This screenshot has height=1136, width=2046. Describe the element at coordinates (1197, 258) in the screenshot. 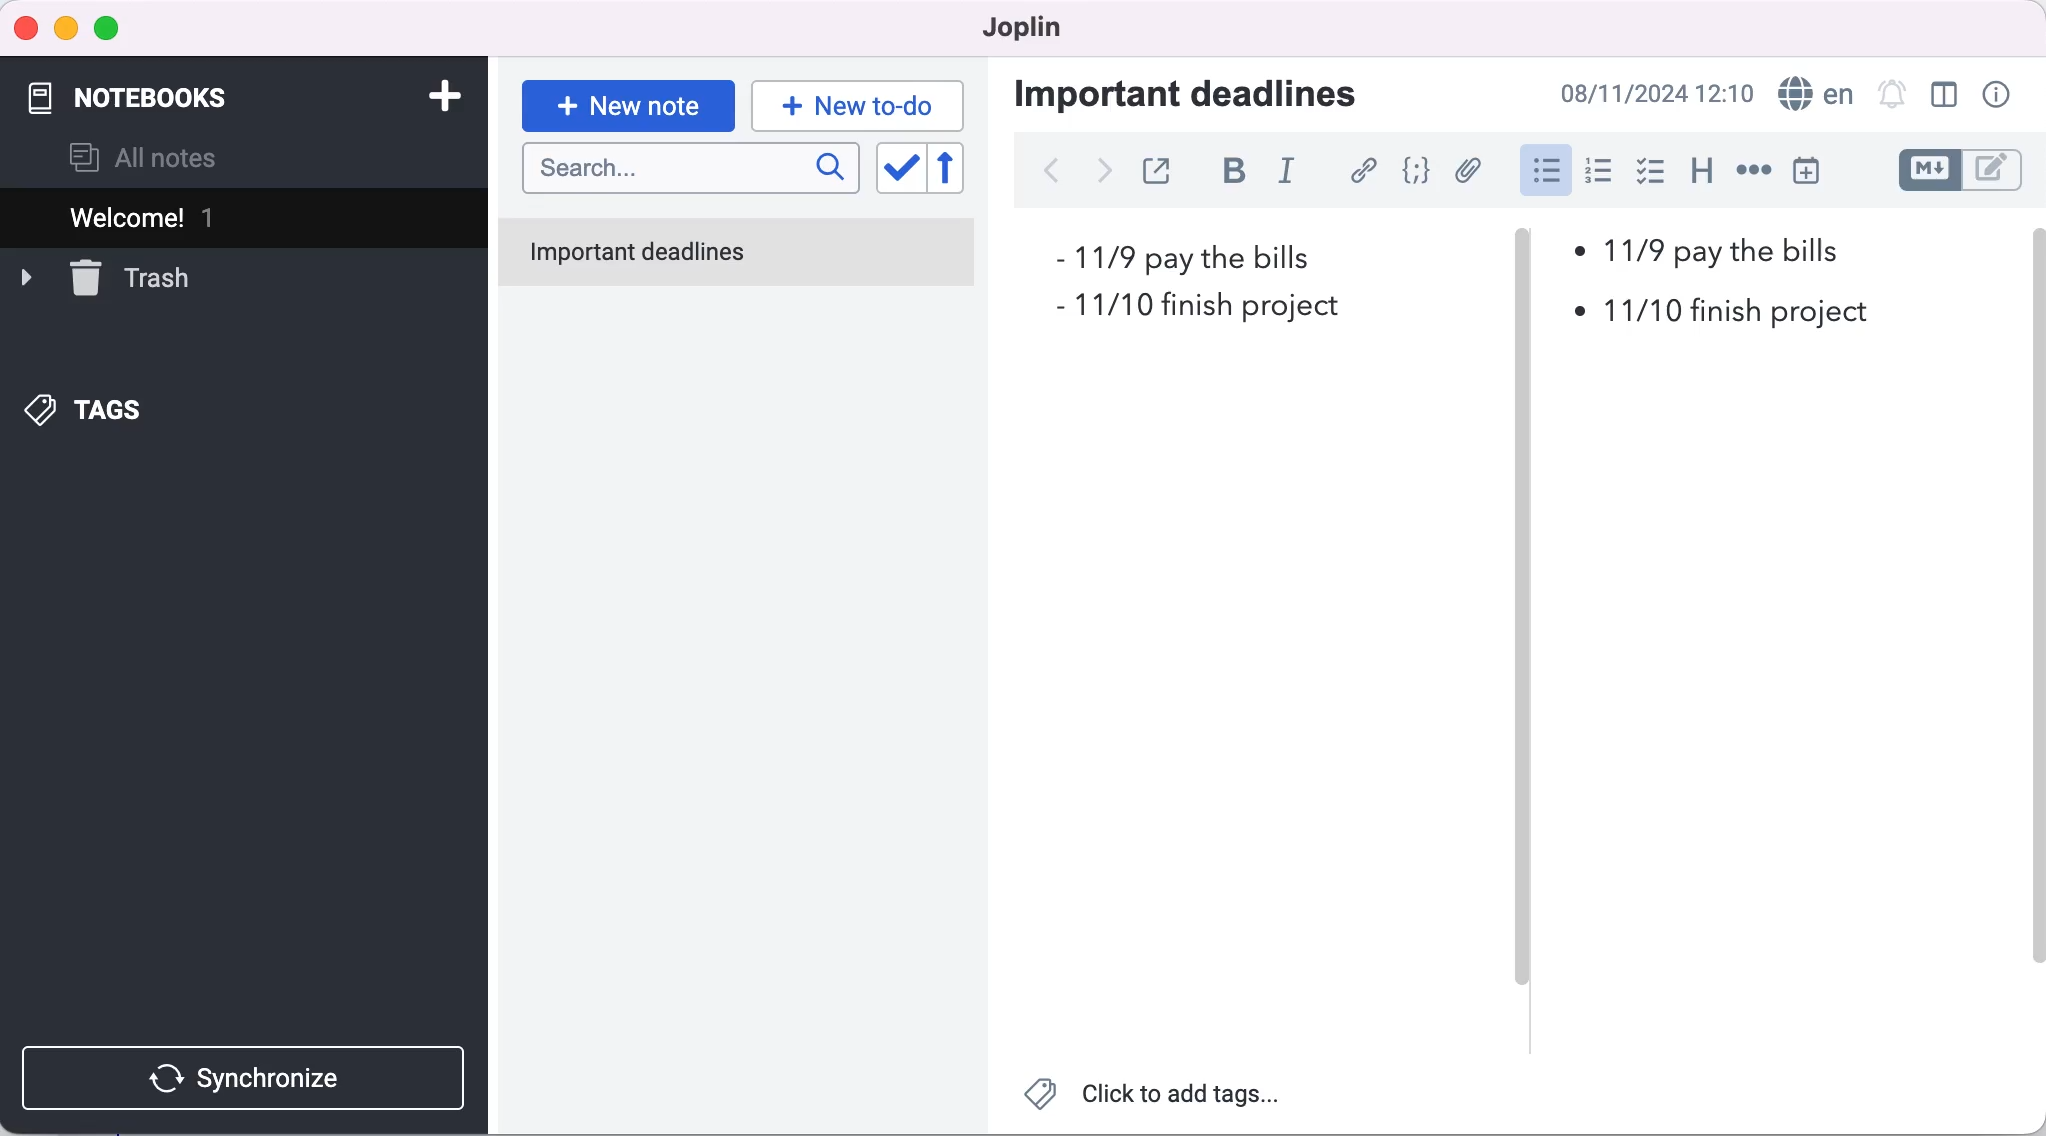

I see `deadline 1` at that location.